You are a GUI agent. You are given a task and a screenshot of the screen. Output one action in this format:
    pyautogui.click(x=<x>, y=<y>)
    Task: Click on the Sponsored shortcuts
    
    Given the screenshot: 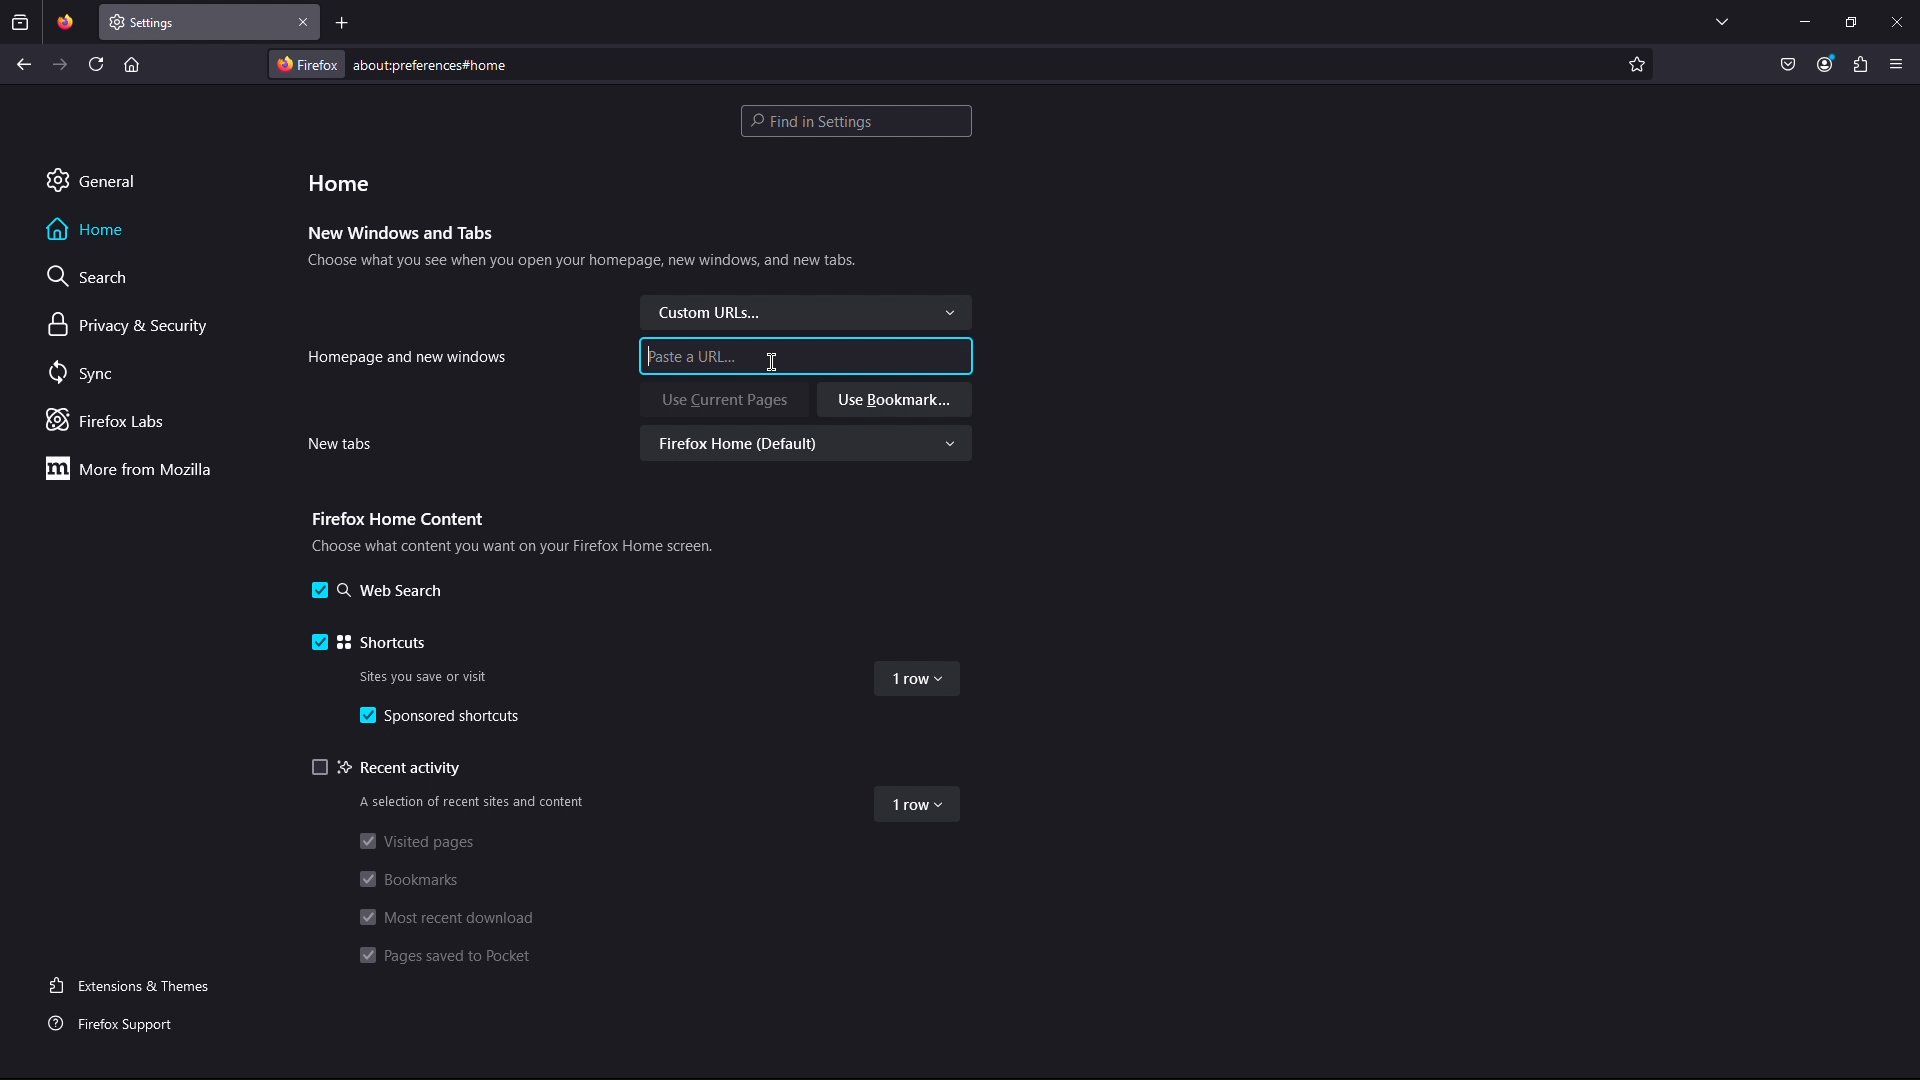 What is the action you would take?
    pyautogui.click(x=446, y=718)
    